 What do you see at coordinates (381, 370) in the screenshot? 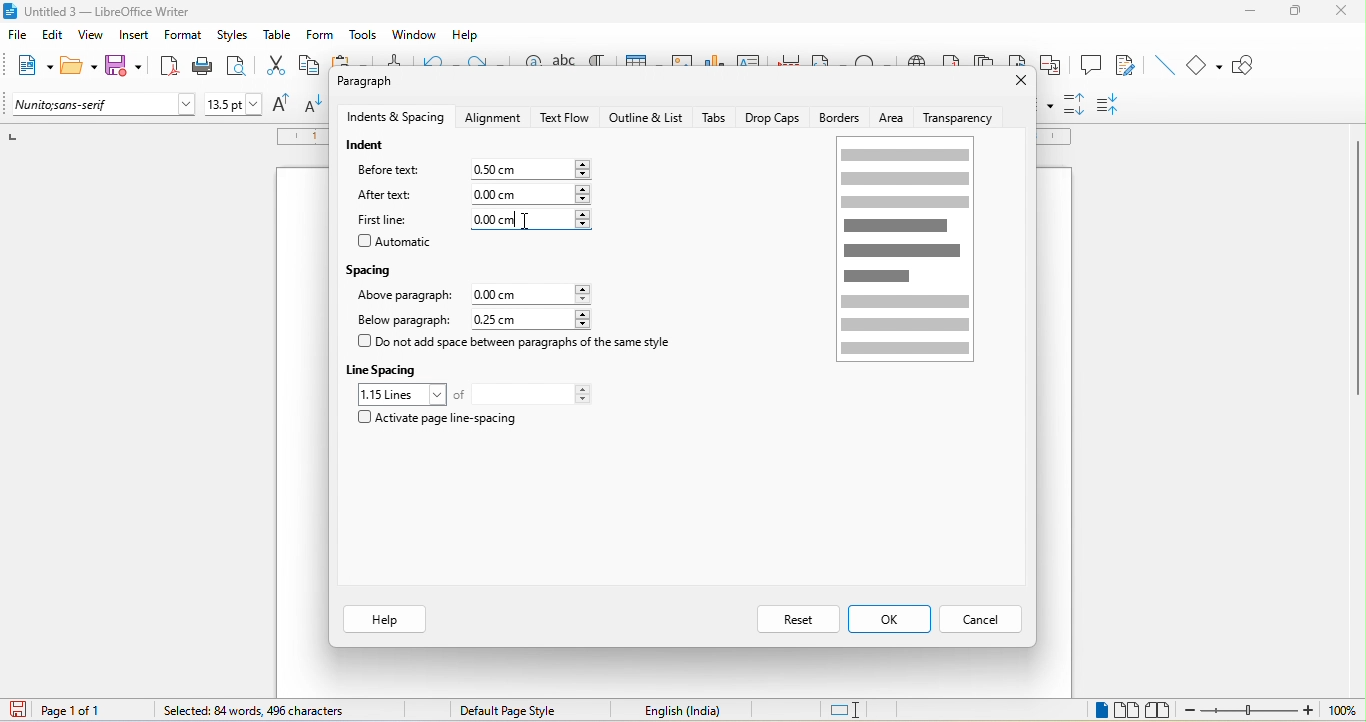
I see `line spacing` at bounding box center [381, 370].